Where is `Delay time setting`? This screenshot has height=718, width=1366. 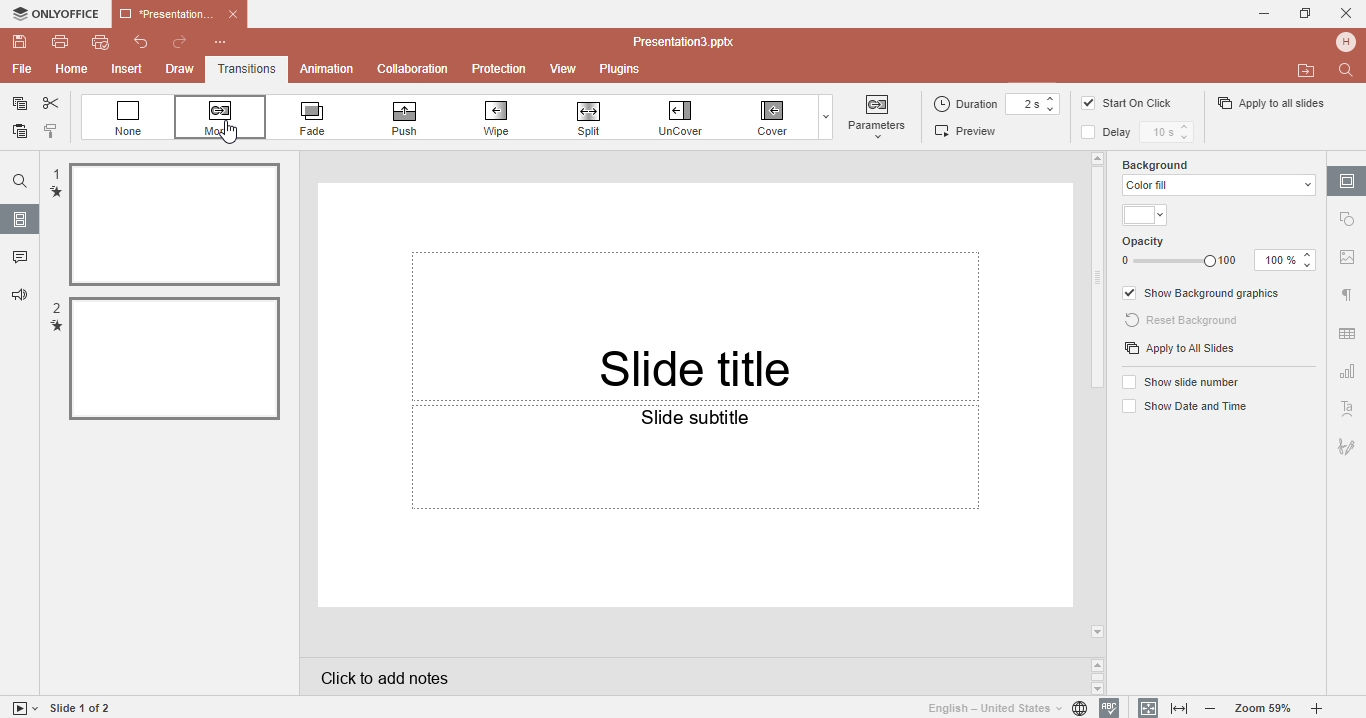 Delay time setting is located at coordinates (1171, 133).